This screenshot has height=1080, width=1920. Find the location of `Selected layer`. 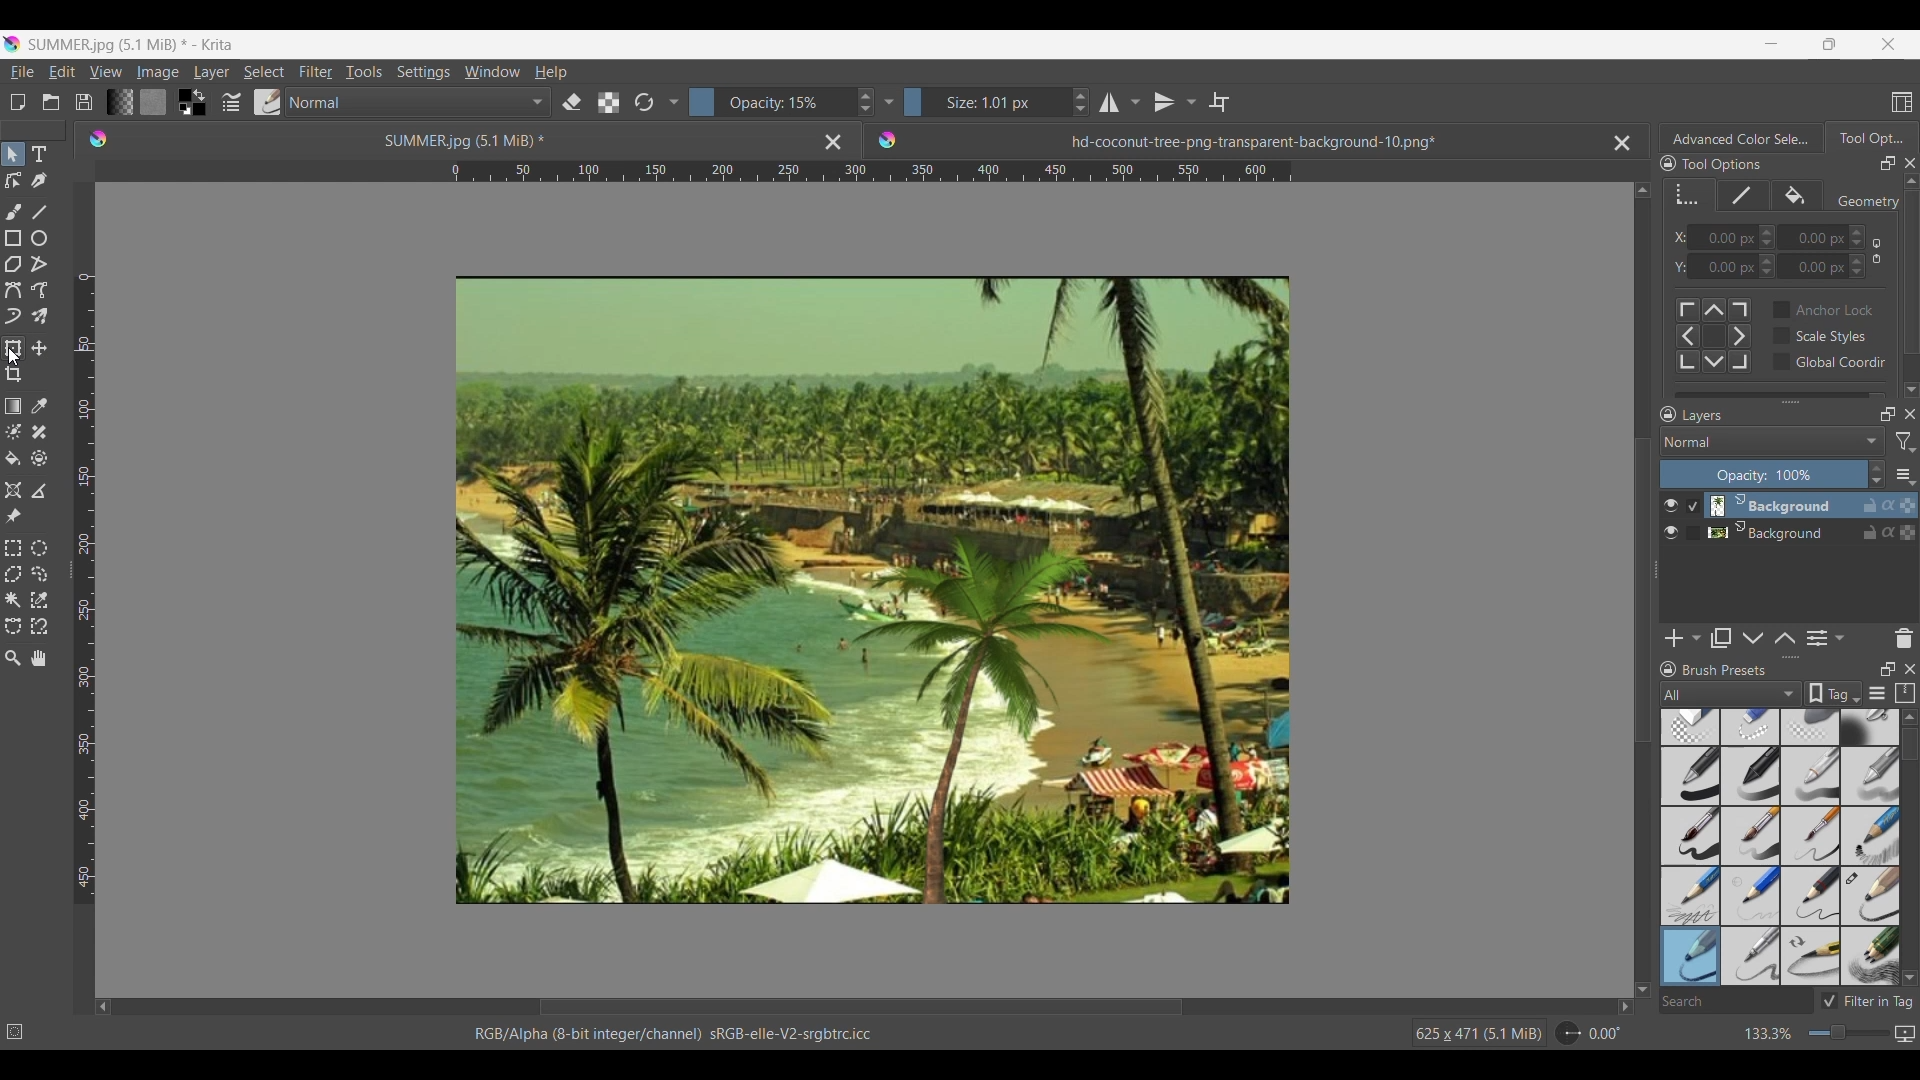

Selected layer is located at coordinates (1769, 505).